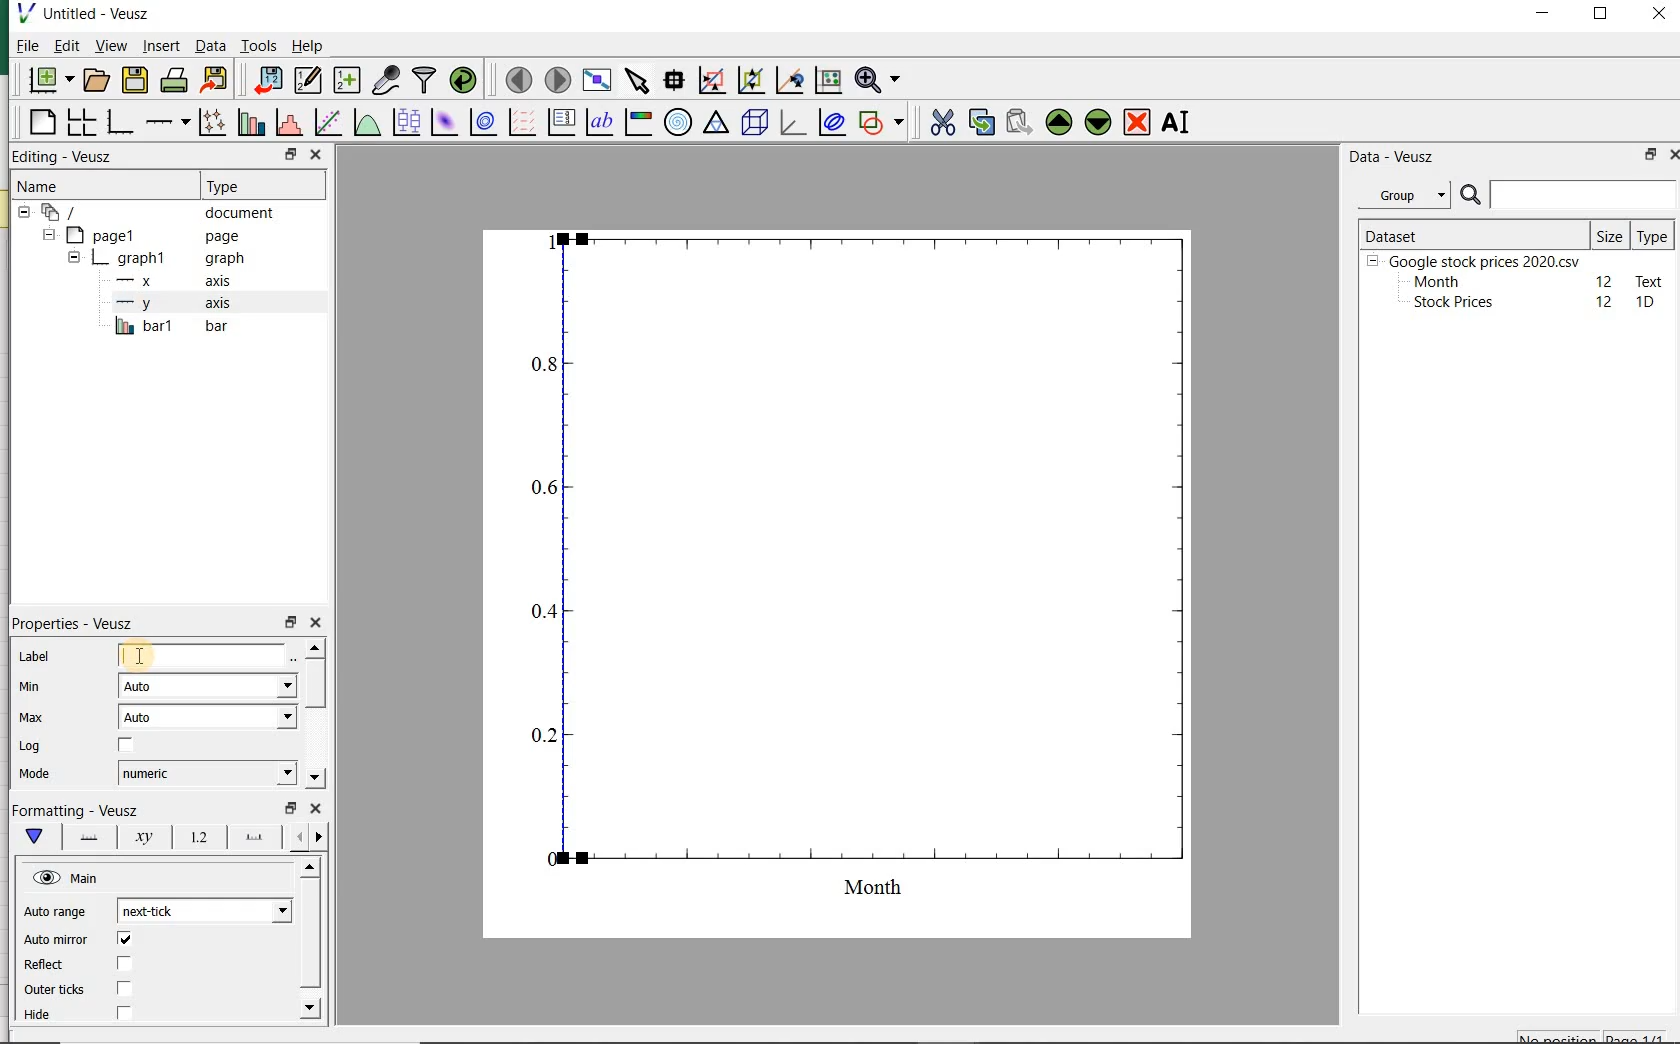 Image resolution: width=1680 pixels, height=1044 pixels. I want to click on axis line, so click(84, 836).